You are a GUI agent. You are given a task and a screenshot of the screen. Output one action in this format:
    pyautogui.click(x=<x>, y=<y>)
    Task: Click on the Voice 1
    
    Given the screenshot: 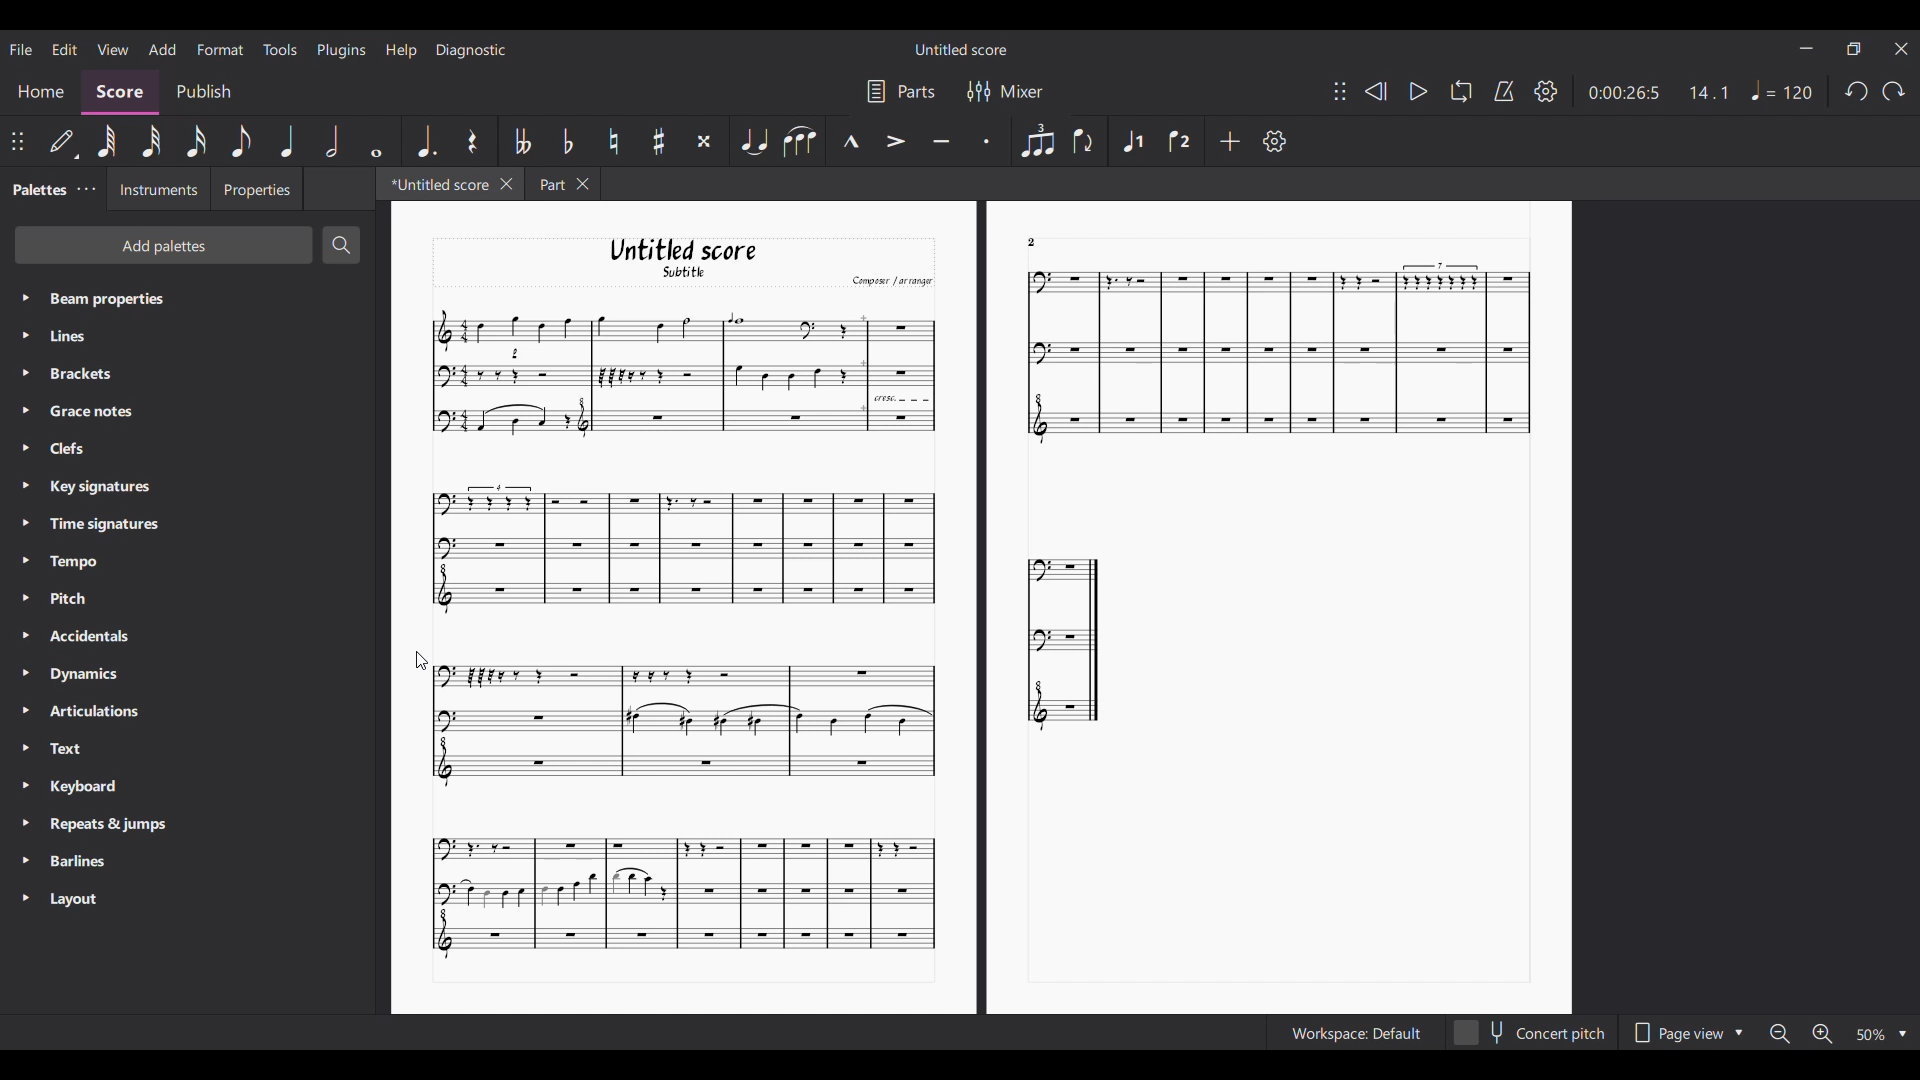 What is the action you would take?
    pyautogui.click(x=1132, y=141)
    